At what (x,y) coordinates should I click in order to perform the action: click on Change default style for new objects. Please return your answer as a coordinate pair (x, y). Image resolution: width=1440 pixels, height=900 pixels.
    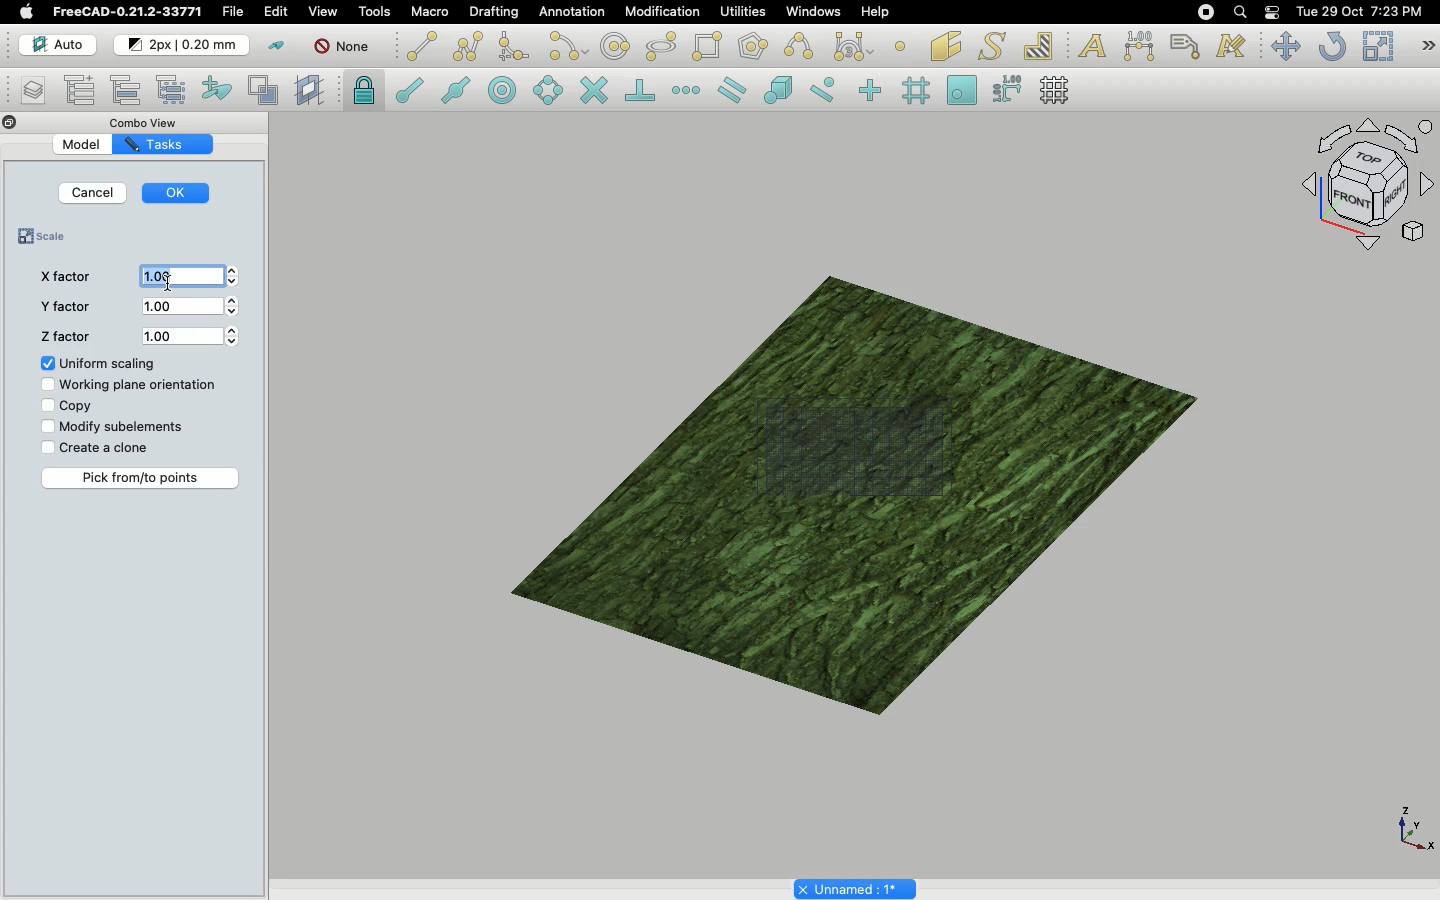
    Looking at the image, I should click on (183, 45).